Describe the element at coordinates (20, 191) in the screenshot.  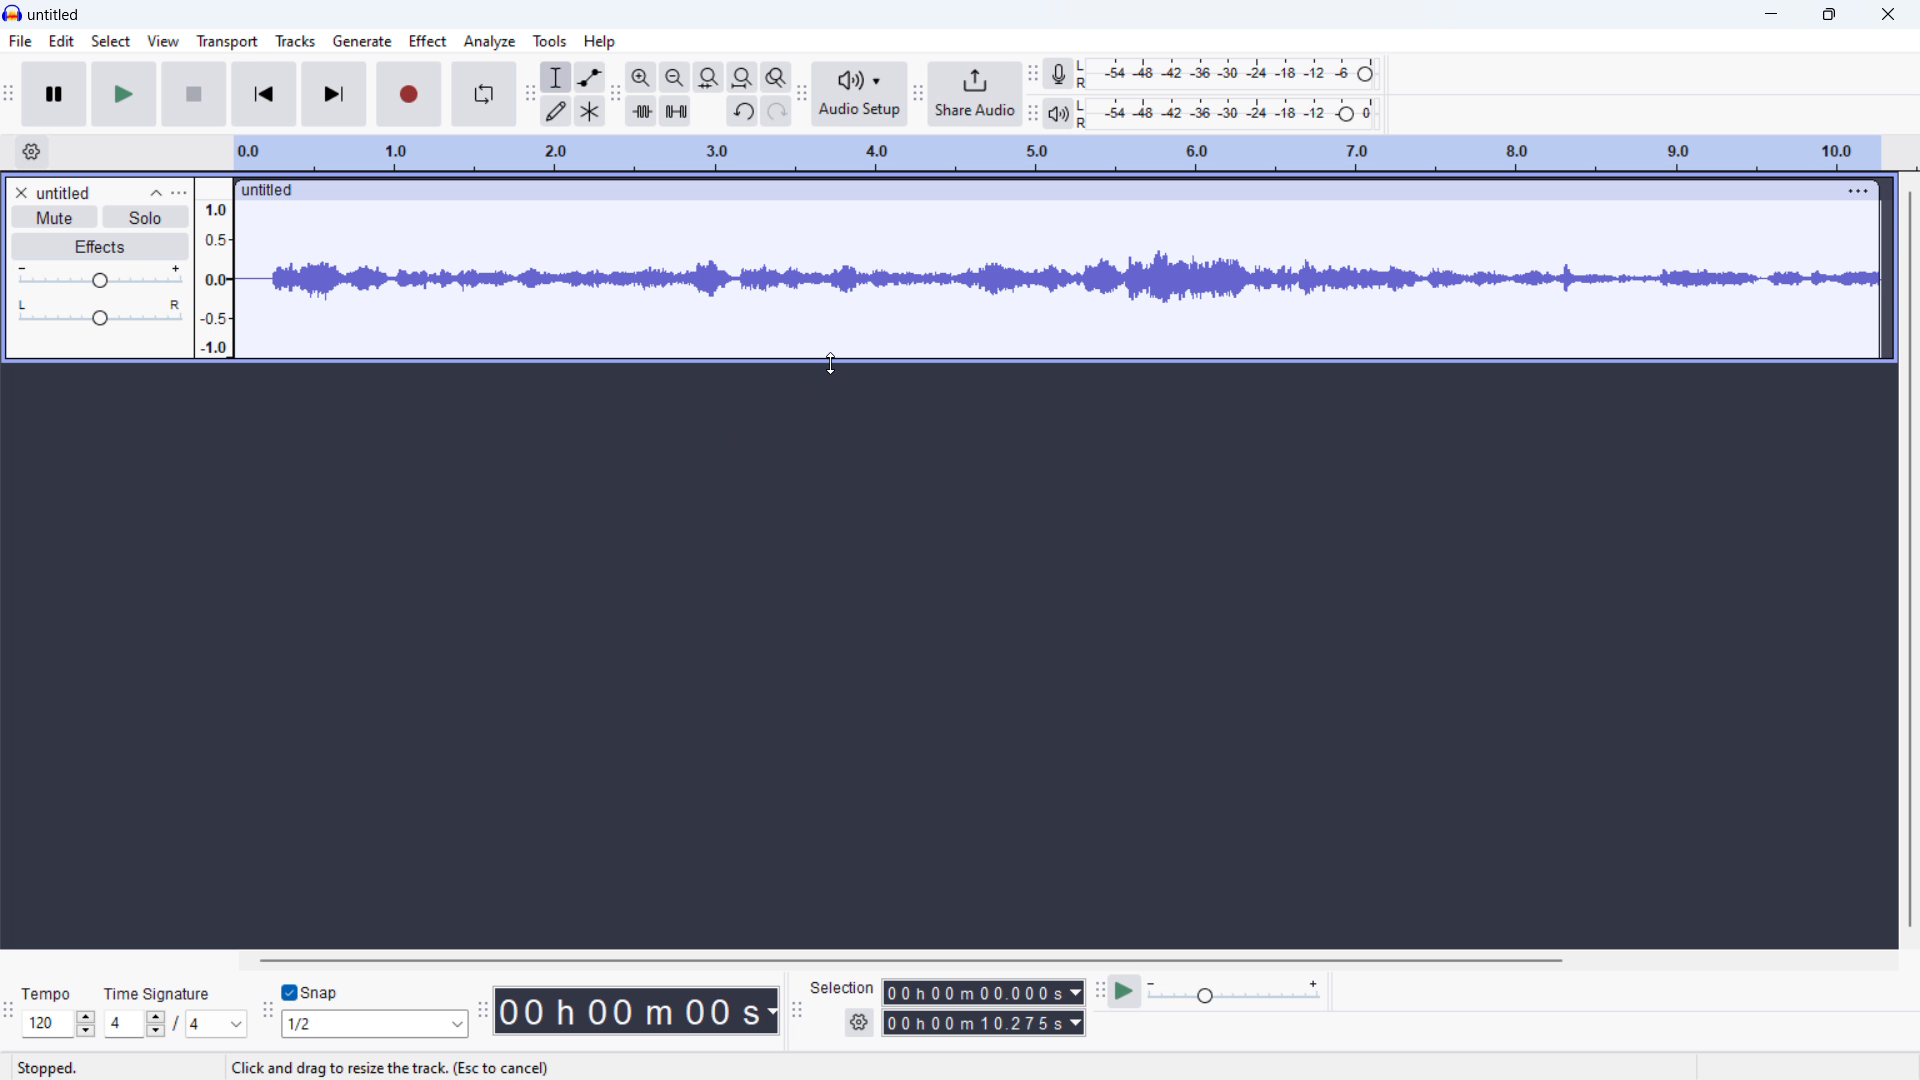
I see `remove track` at that location.